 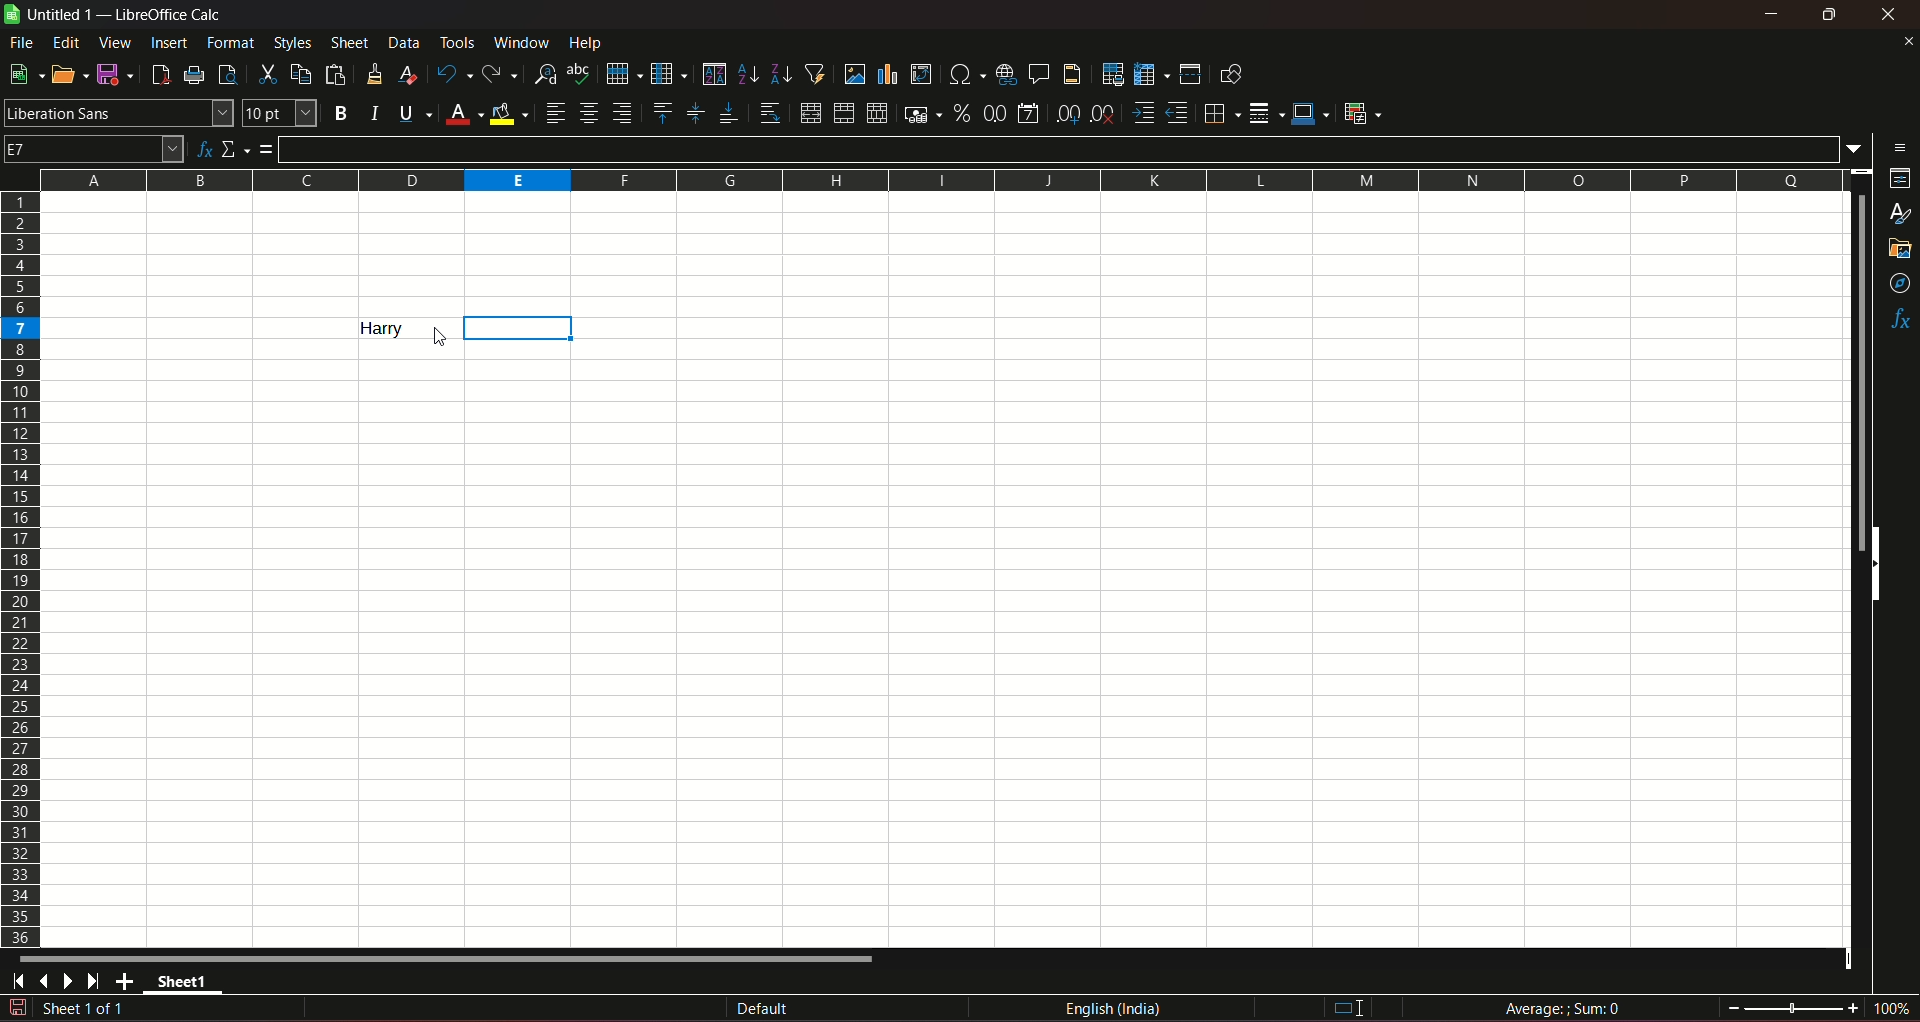 What do you see at coordinates (202, 150) in the screenshot?
I see `function wizard` at bounding box center [202, 150].